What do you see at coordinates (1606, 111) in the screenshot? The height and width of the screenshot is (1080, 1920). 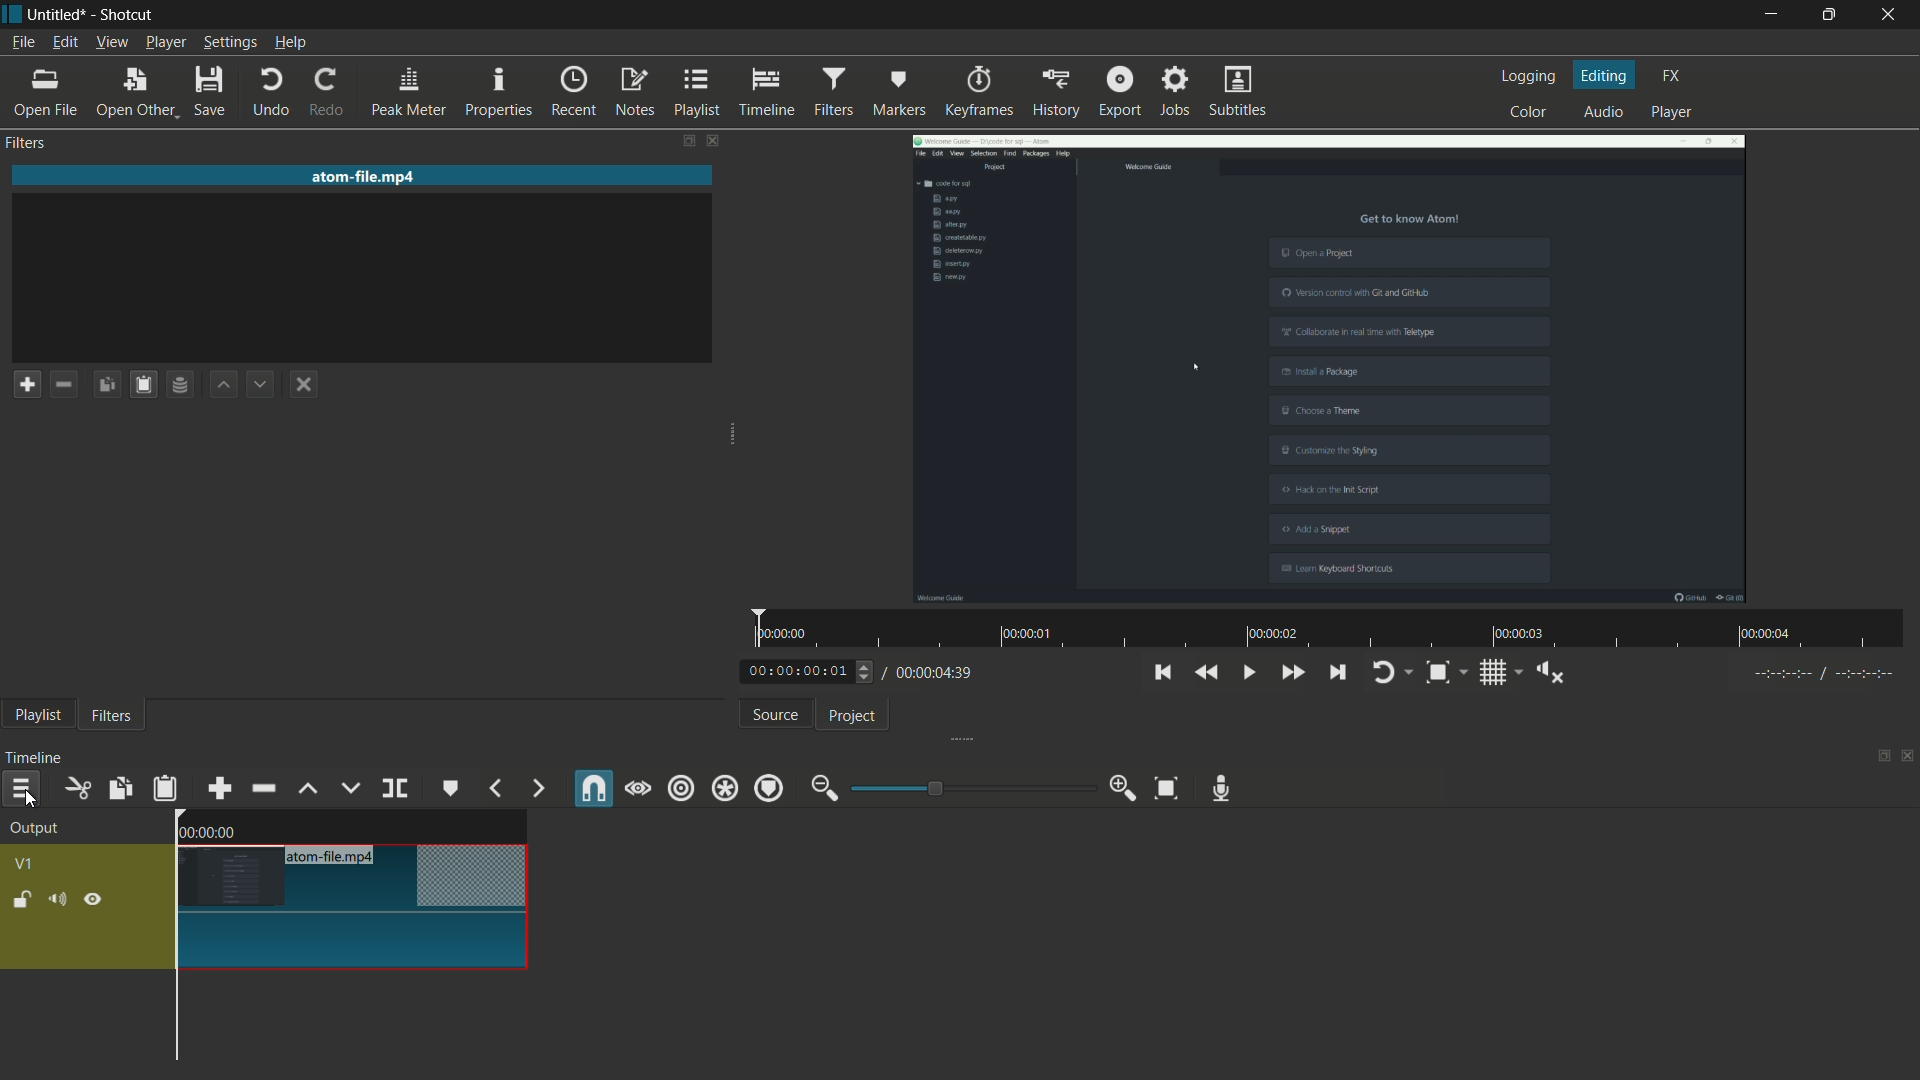 I see `audio` at bounding box center [1606, 111].